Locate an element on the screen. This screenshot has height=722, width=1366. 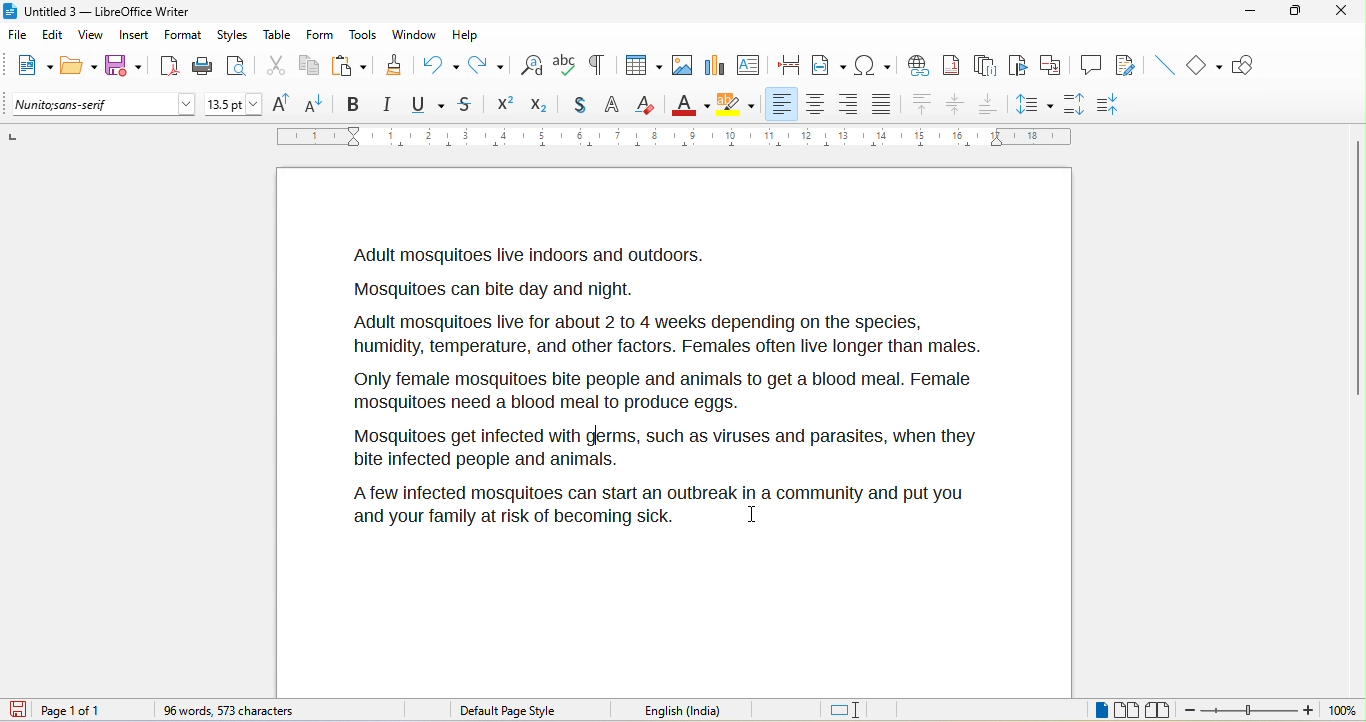
new is located at coordinates (32, 68).